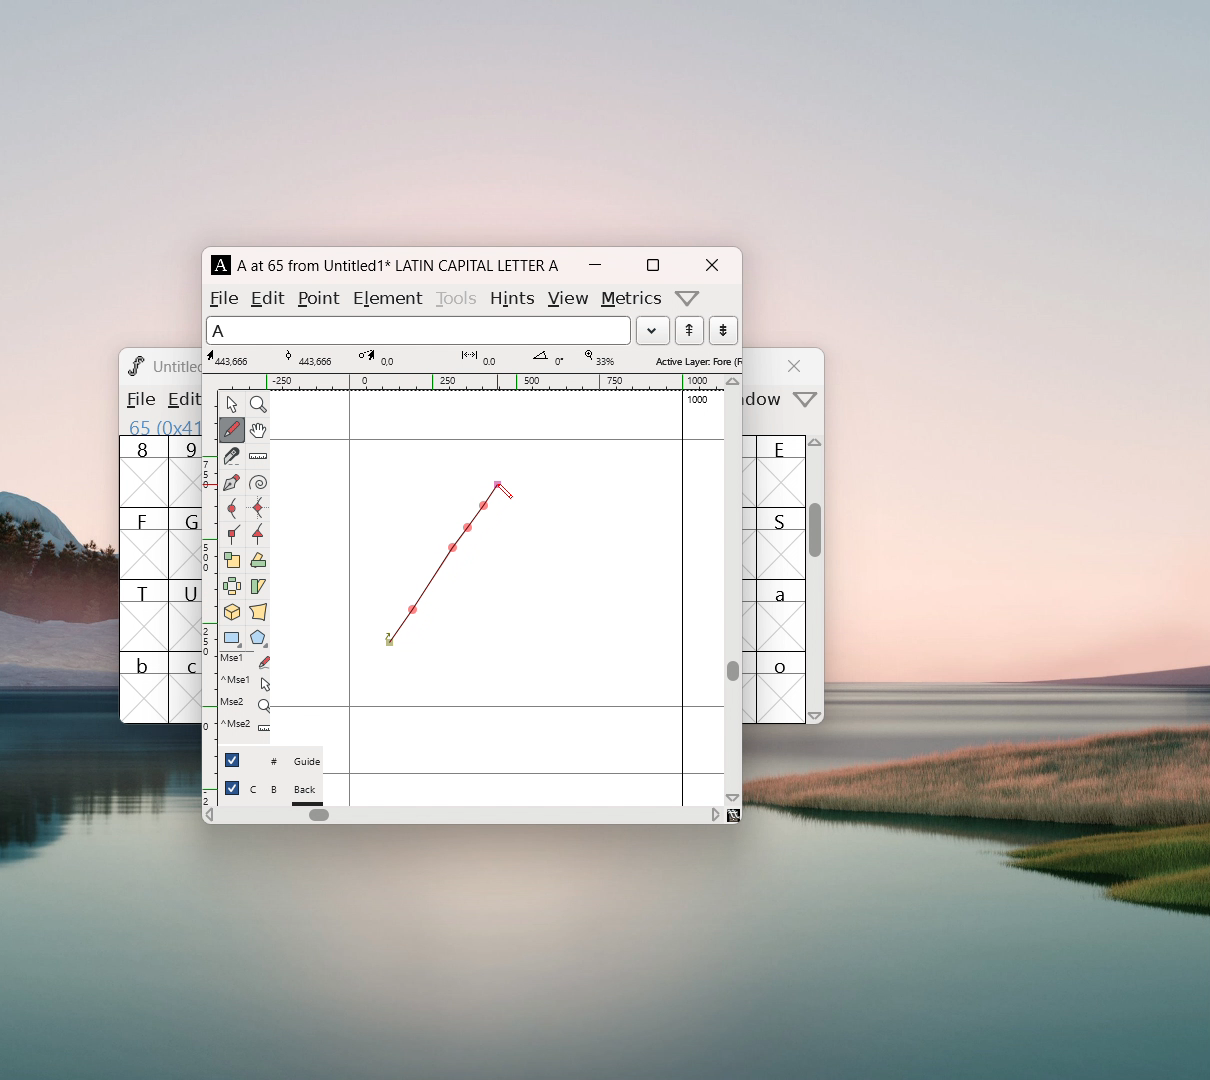 The image size is (1210, 1080). Describe the element at coordinates (257, 562) in the screenshot. I see `rotate the selection` at that location.